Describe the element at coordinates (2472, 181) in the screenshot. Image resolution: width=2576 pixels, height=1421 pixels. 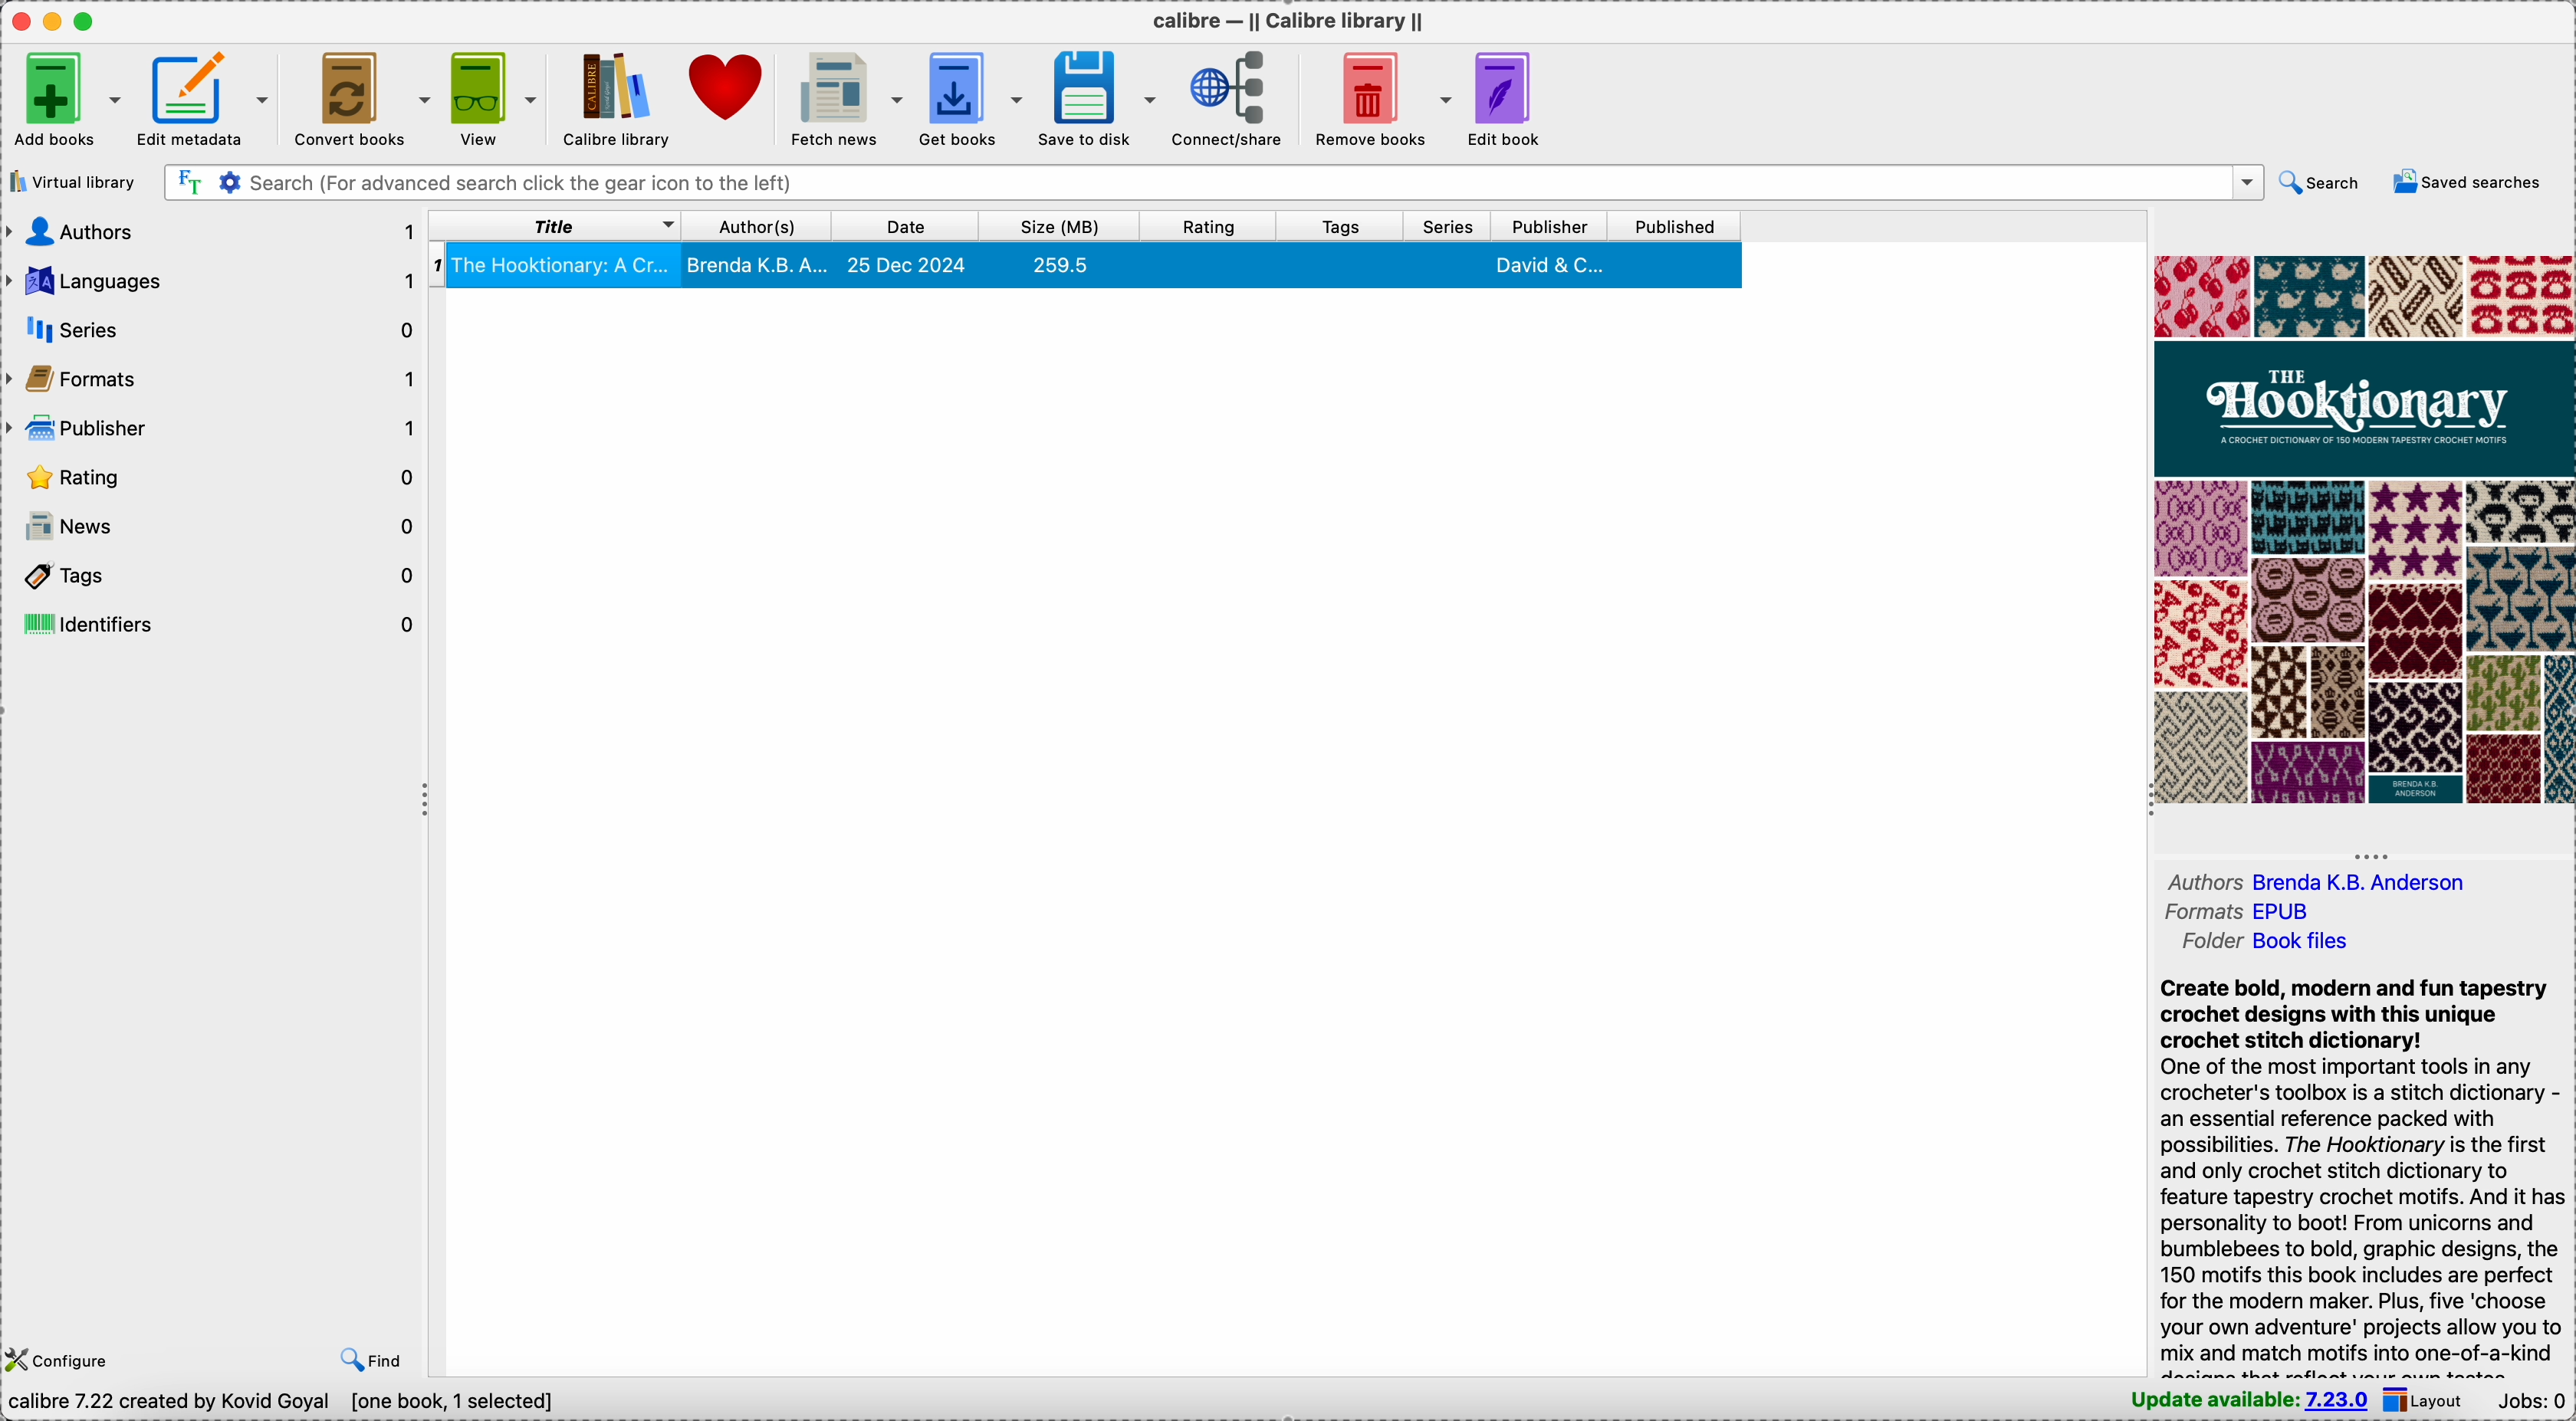
I see `saved searches` at that location.